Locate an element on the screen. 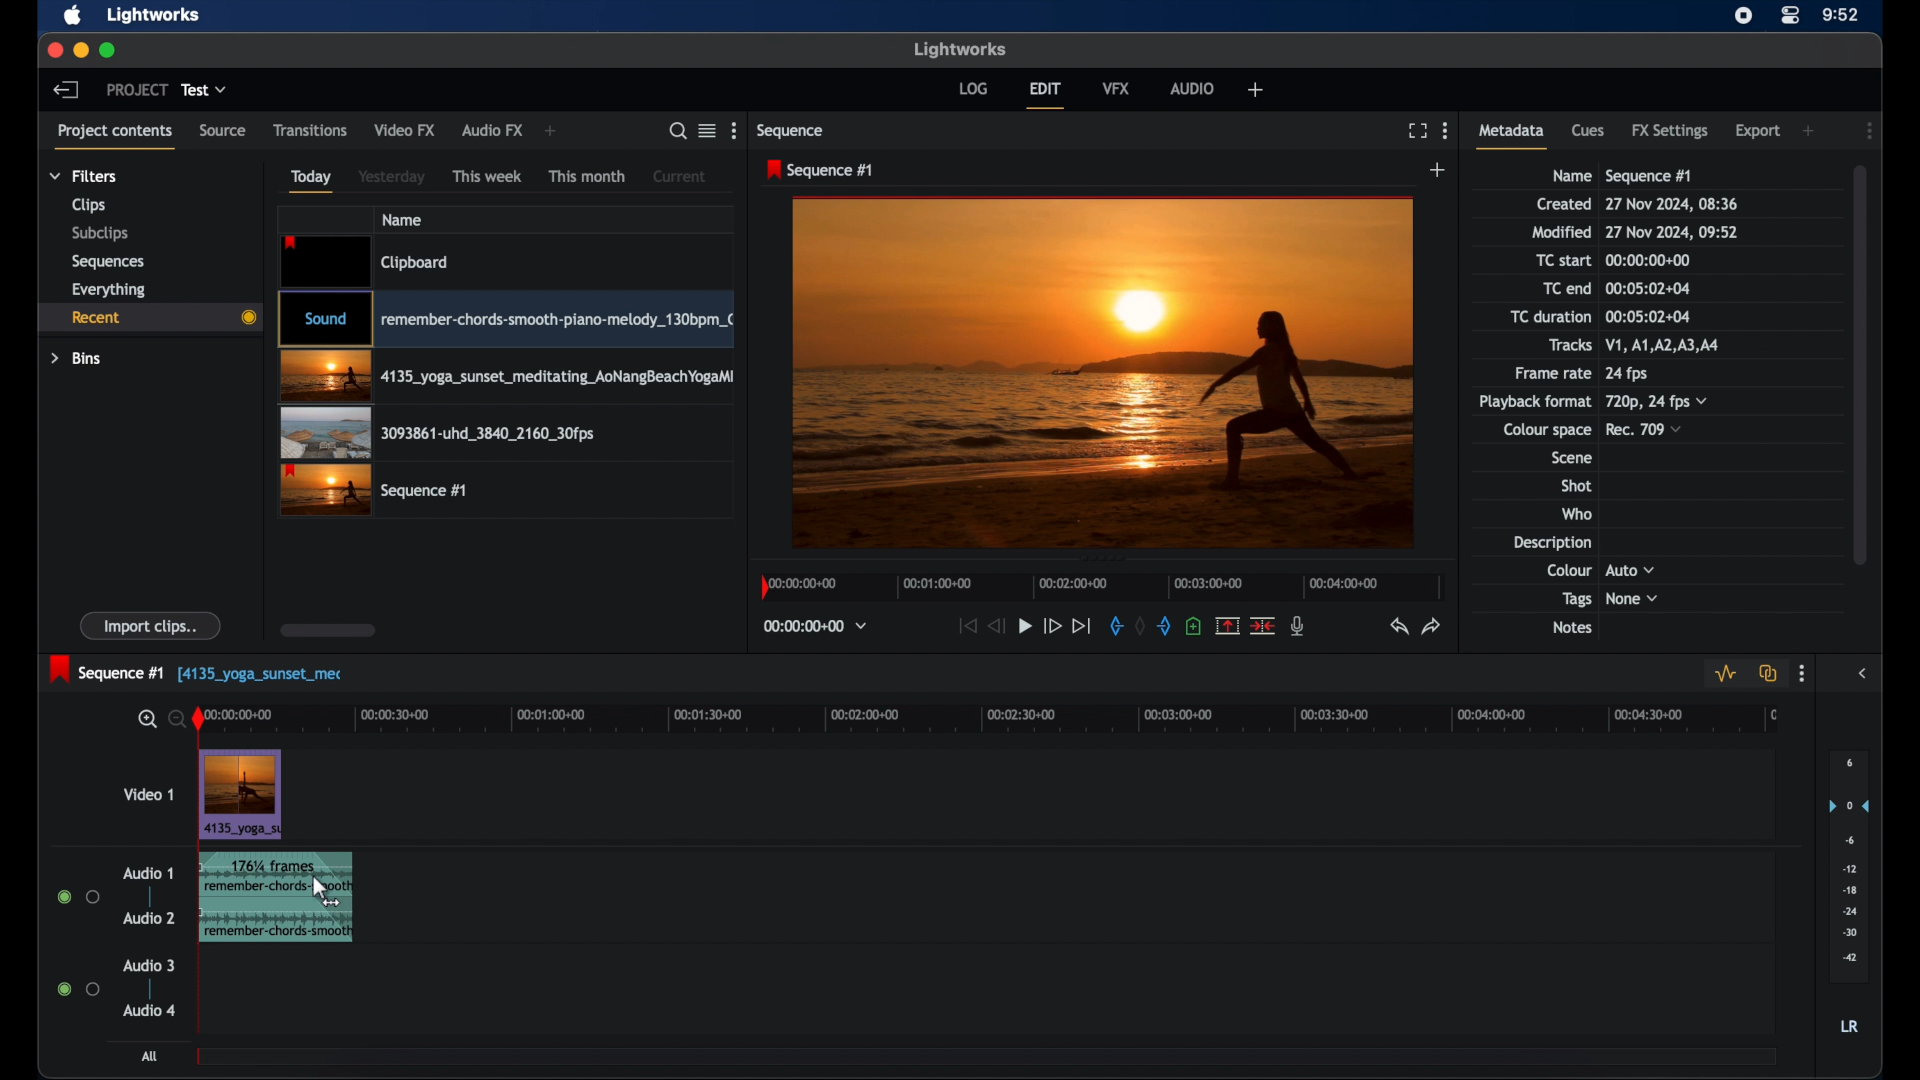  tc start is located at coordinates (1652, 259).